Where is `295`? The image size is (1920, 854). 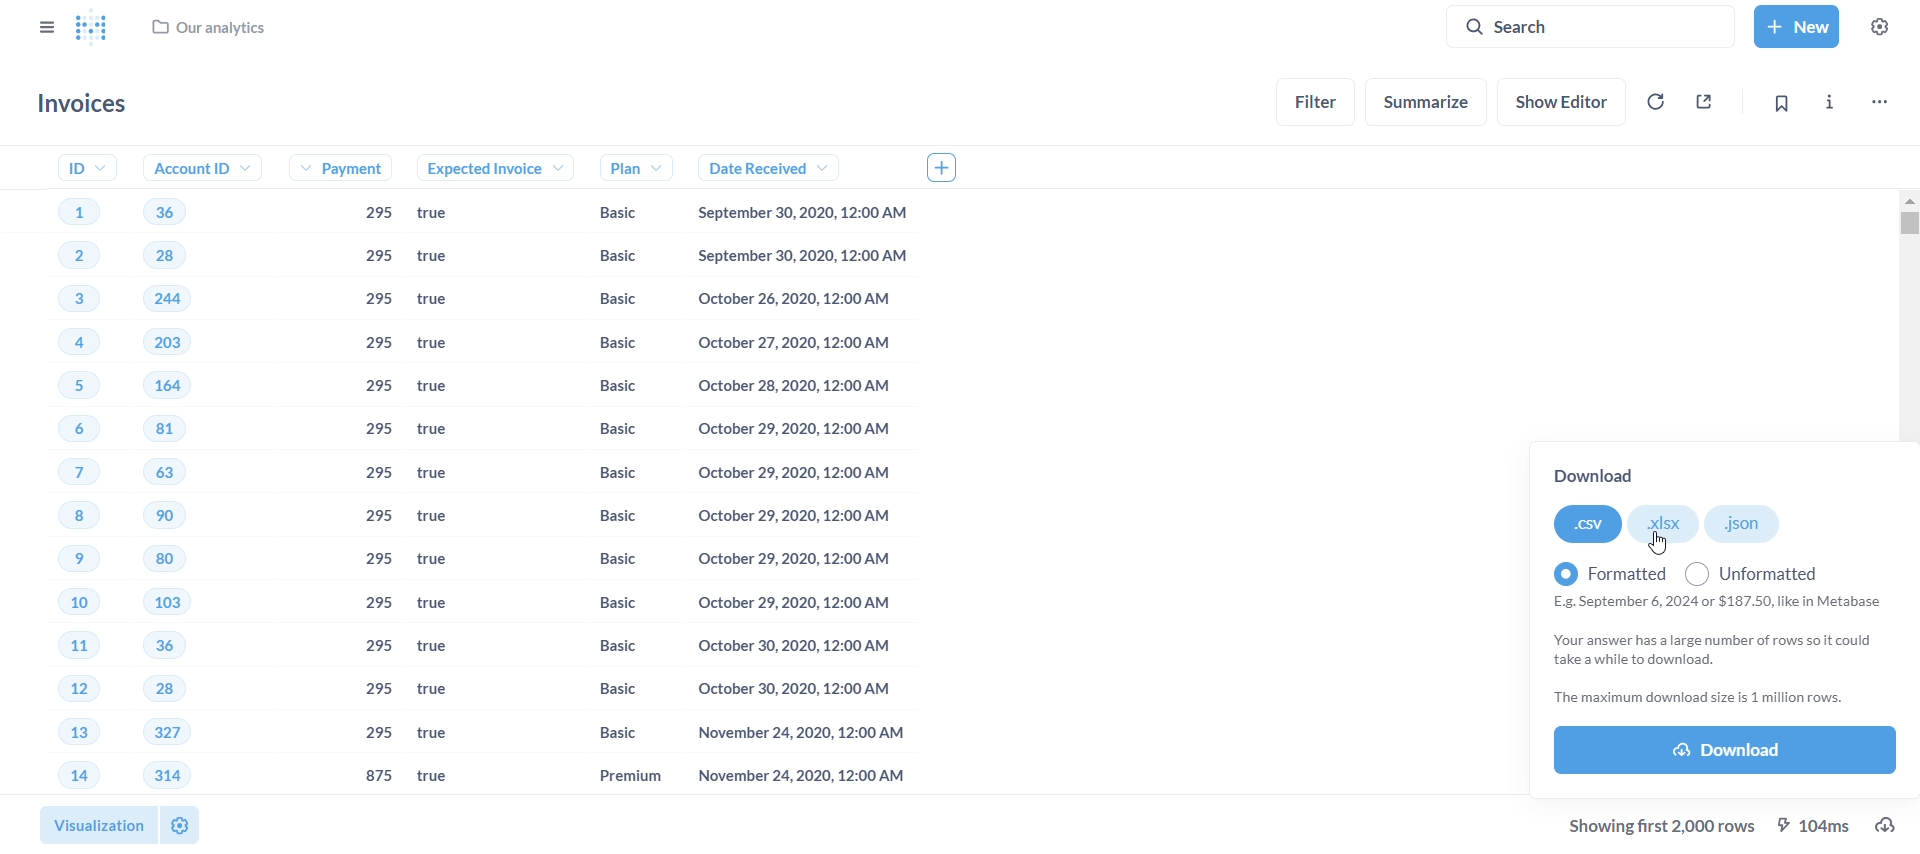
295 is located at coordinates (376, 345).